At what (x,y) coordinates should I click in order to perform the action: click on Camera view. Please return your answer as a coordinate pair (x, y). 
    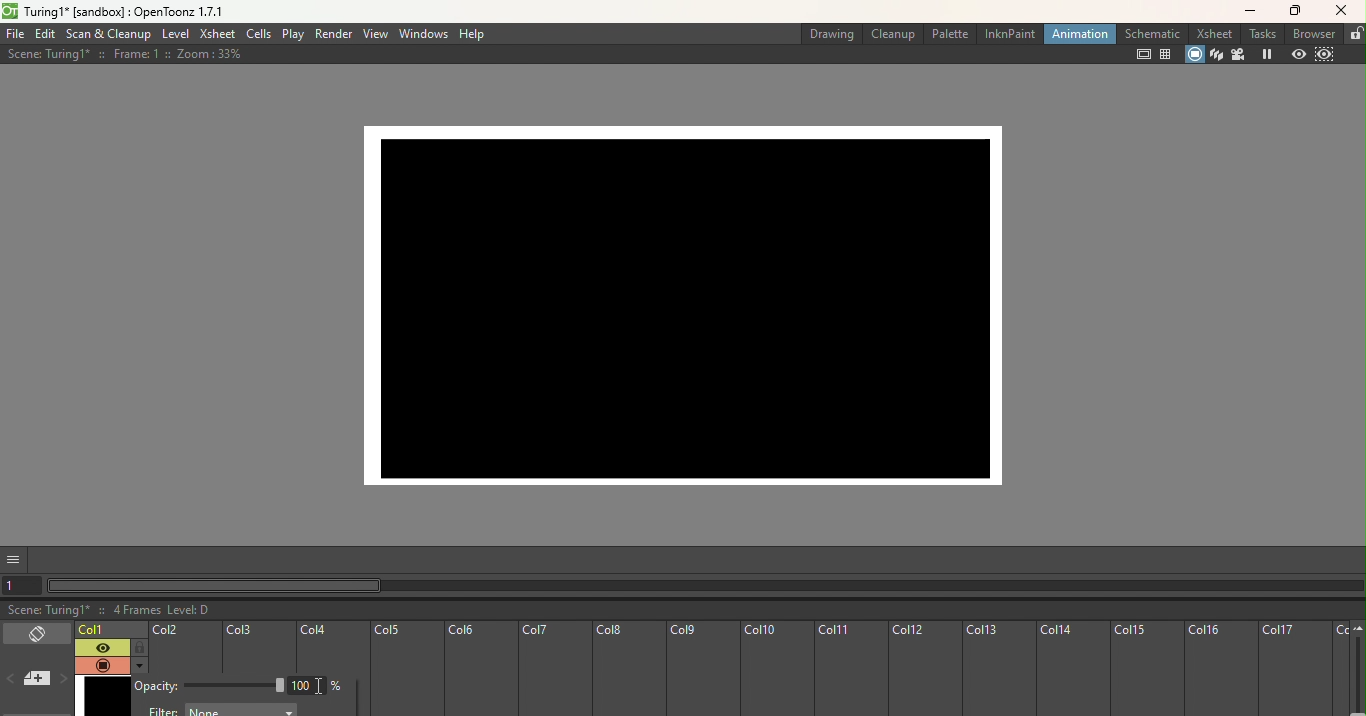
    Looking at the image, I should click on (1237, 55).